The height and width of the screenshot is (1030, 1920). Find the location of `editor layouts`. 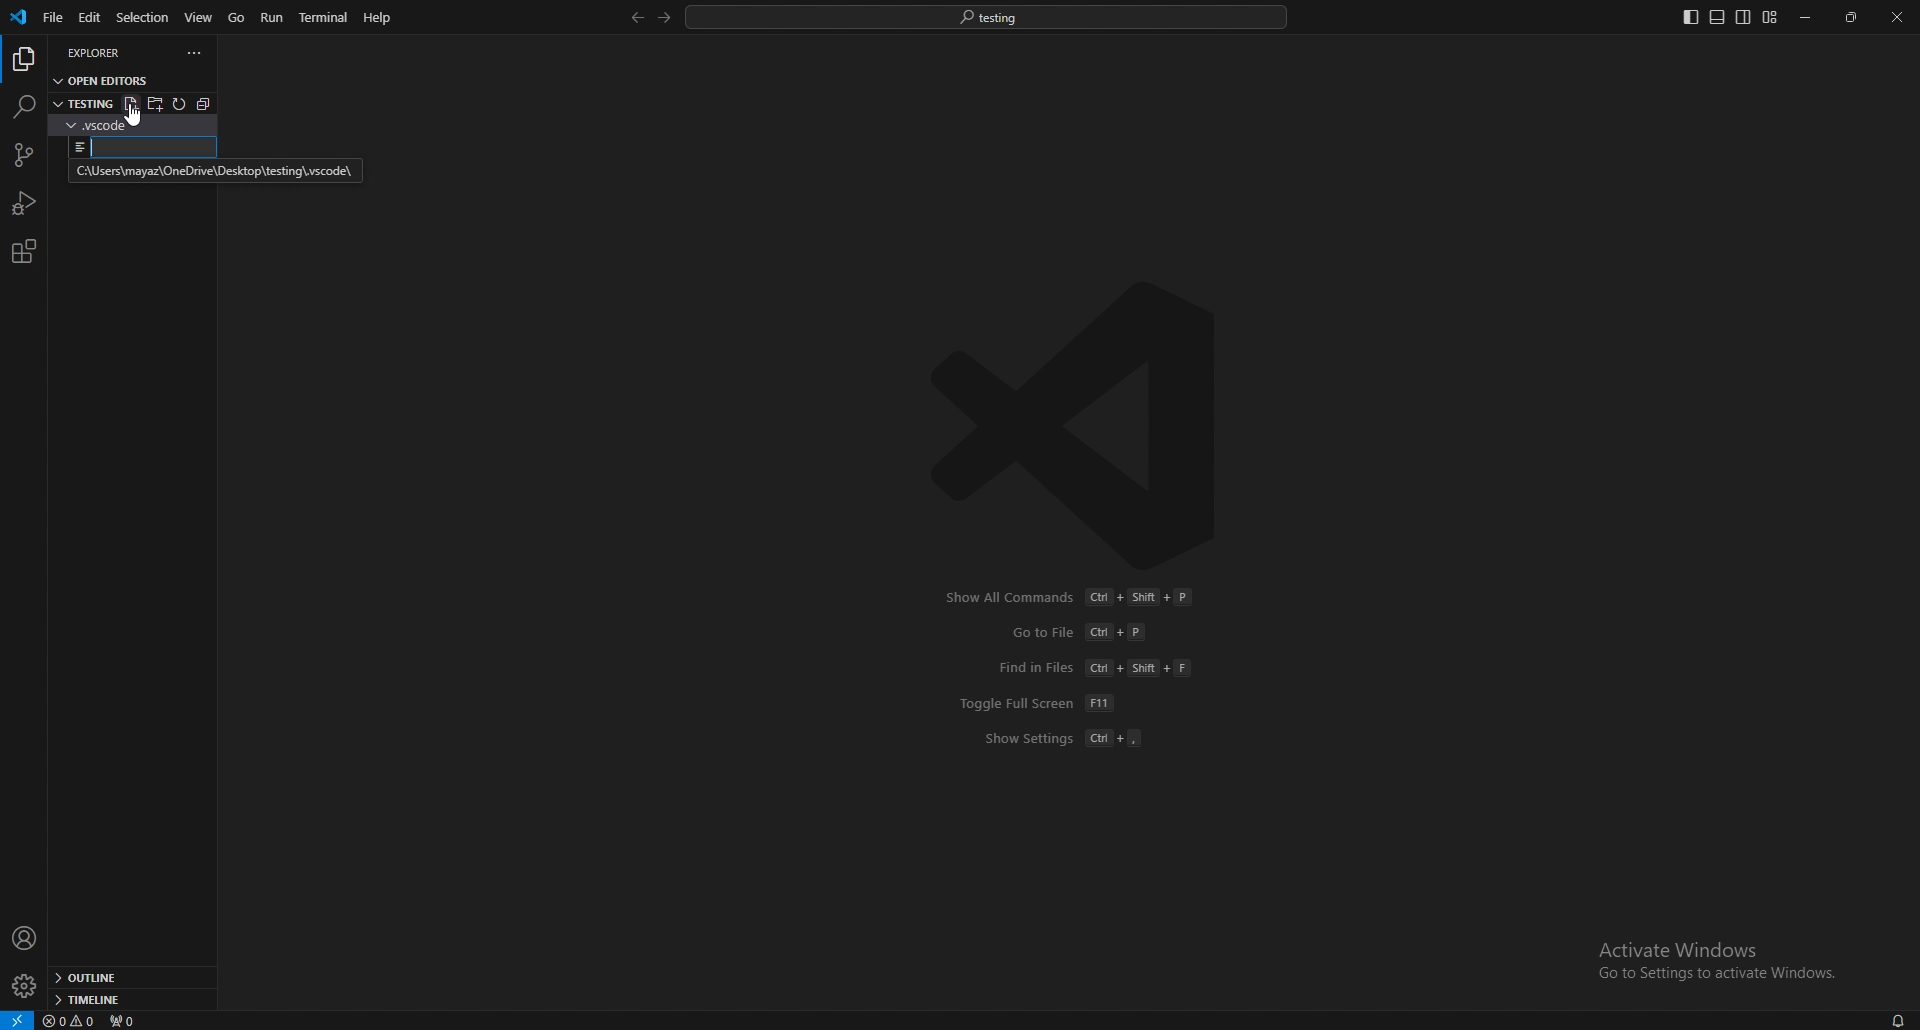

editor layouts is located at coordinates (1729, 17).